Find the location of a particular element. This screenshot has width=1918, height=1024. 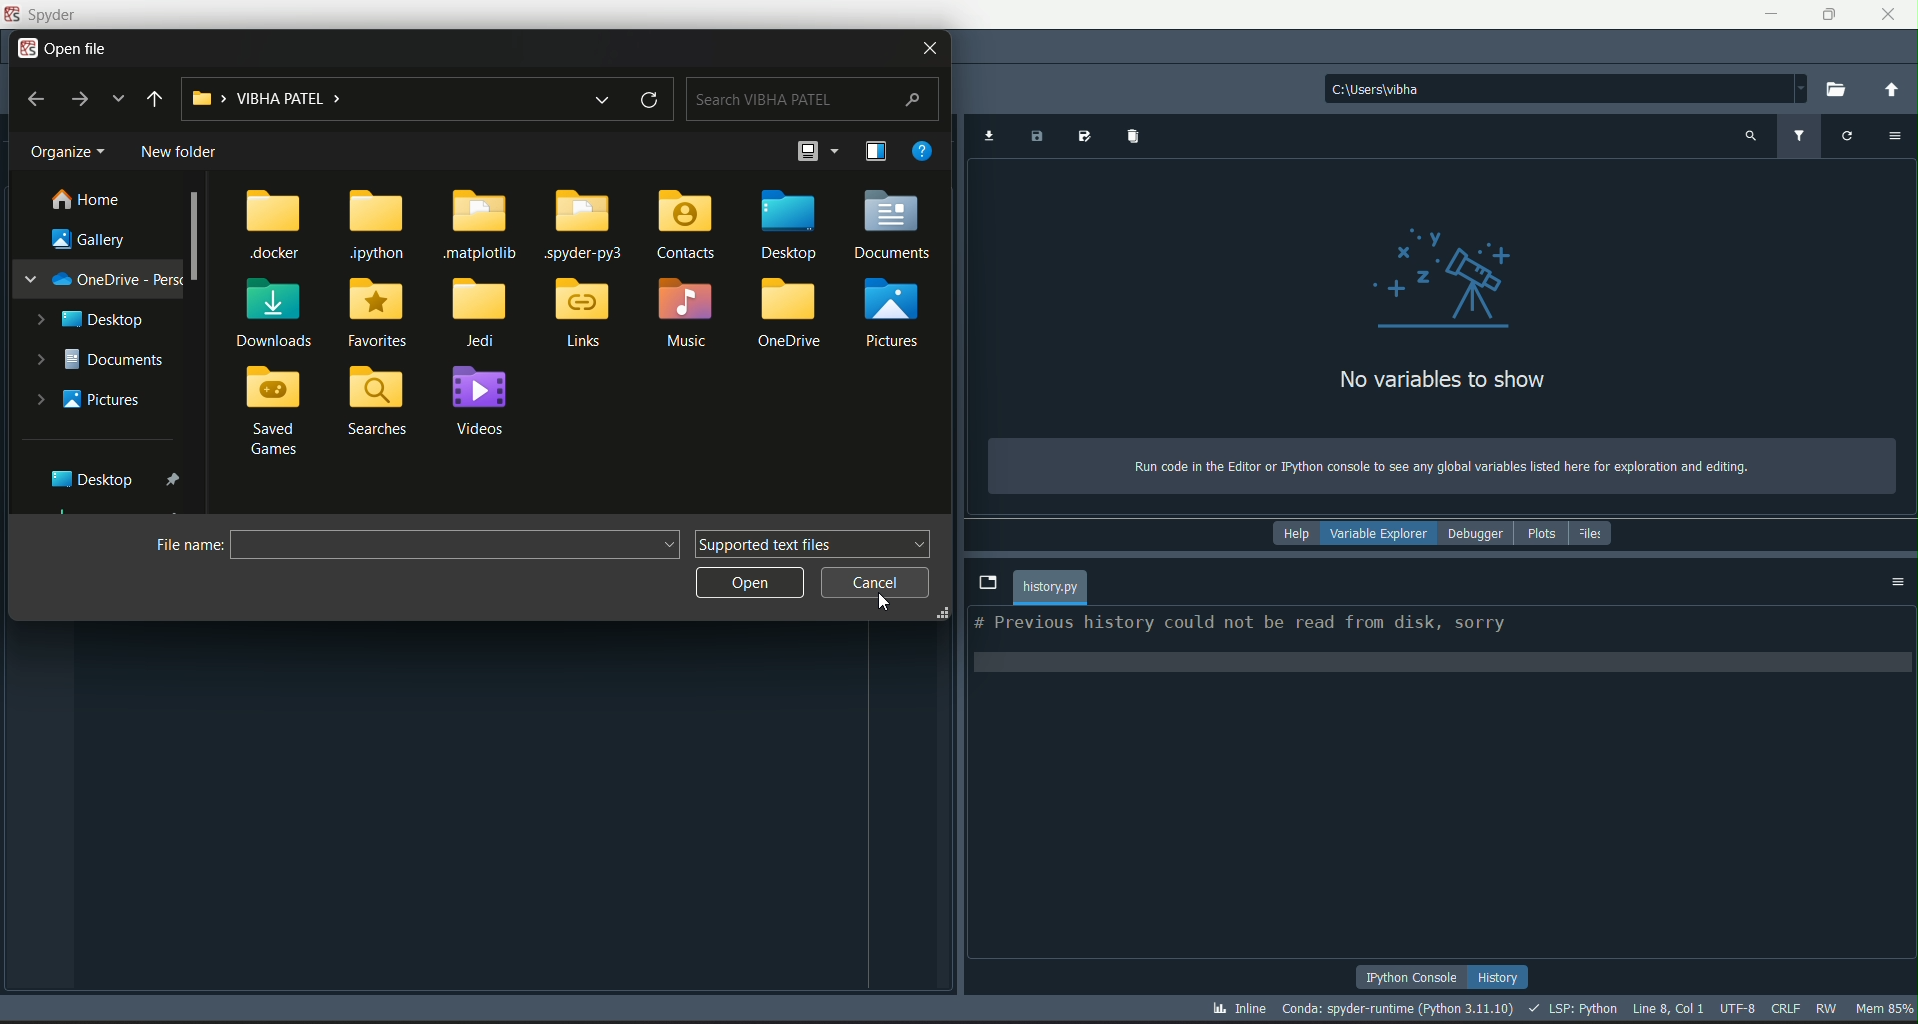

open file is located at coordinates (67, 49).